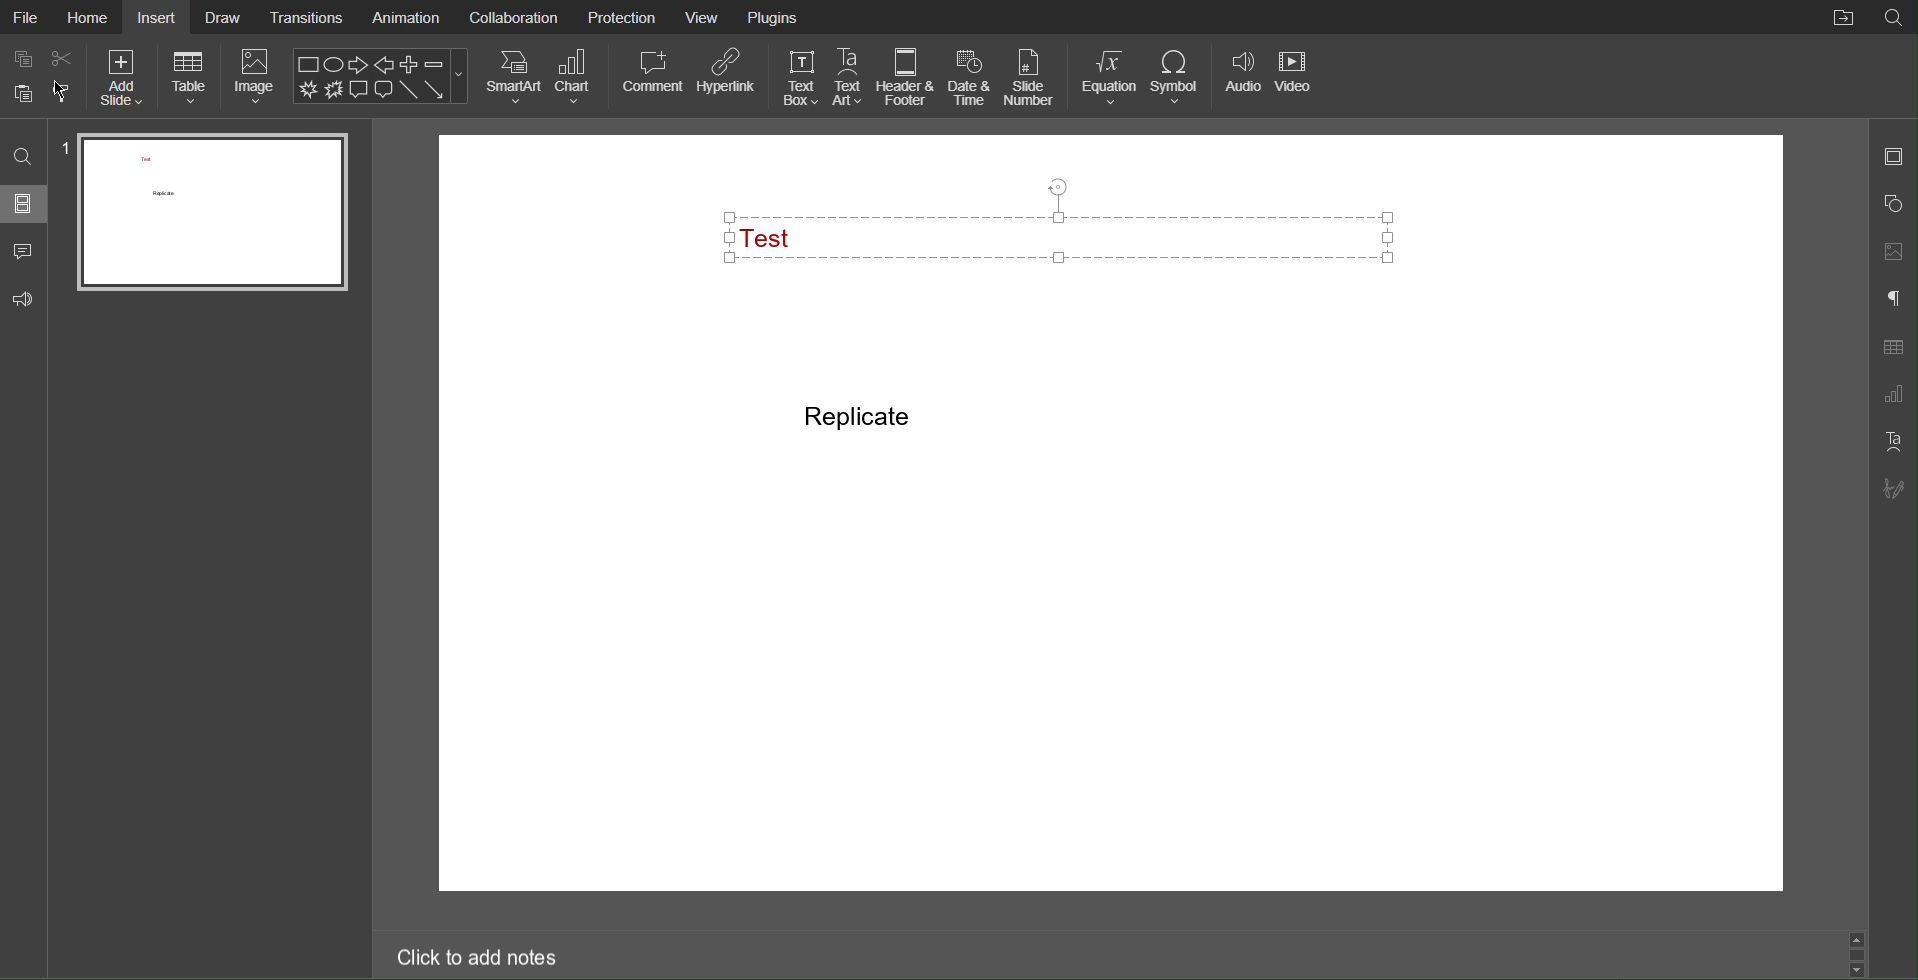  I want to click on File Location, so click(1841, 19).